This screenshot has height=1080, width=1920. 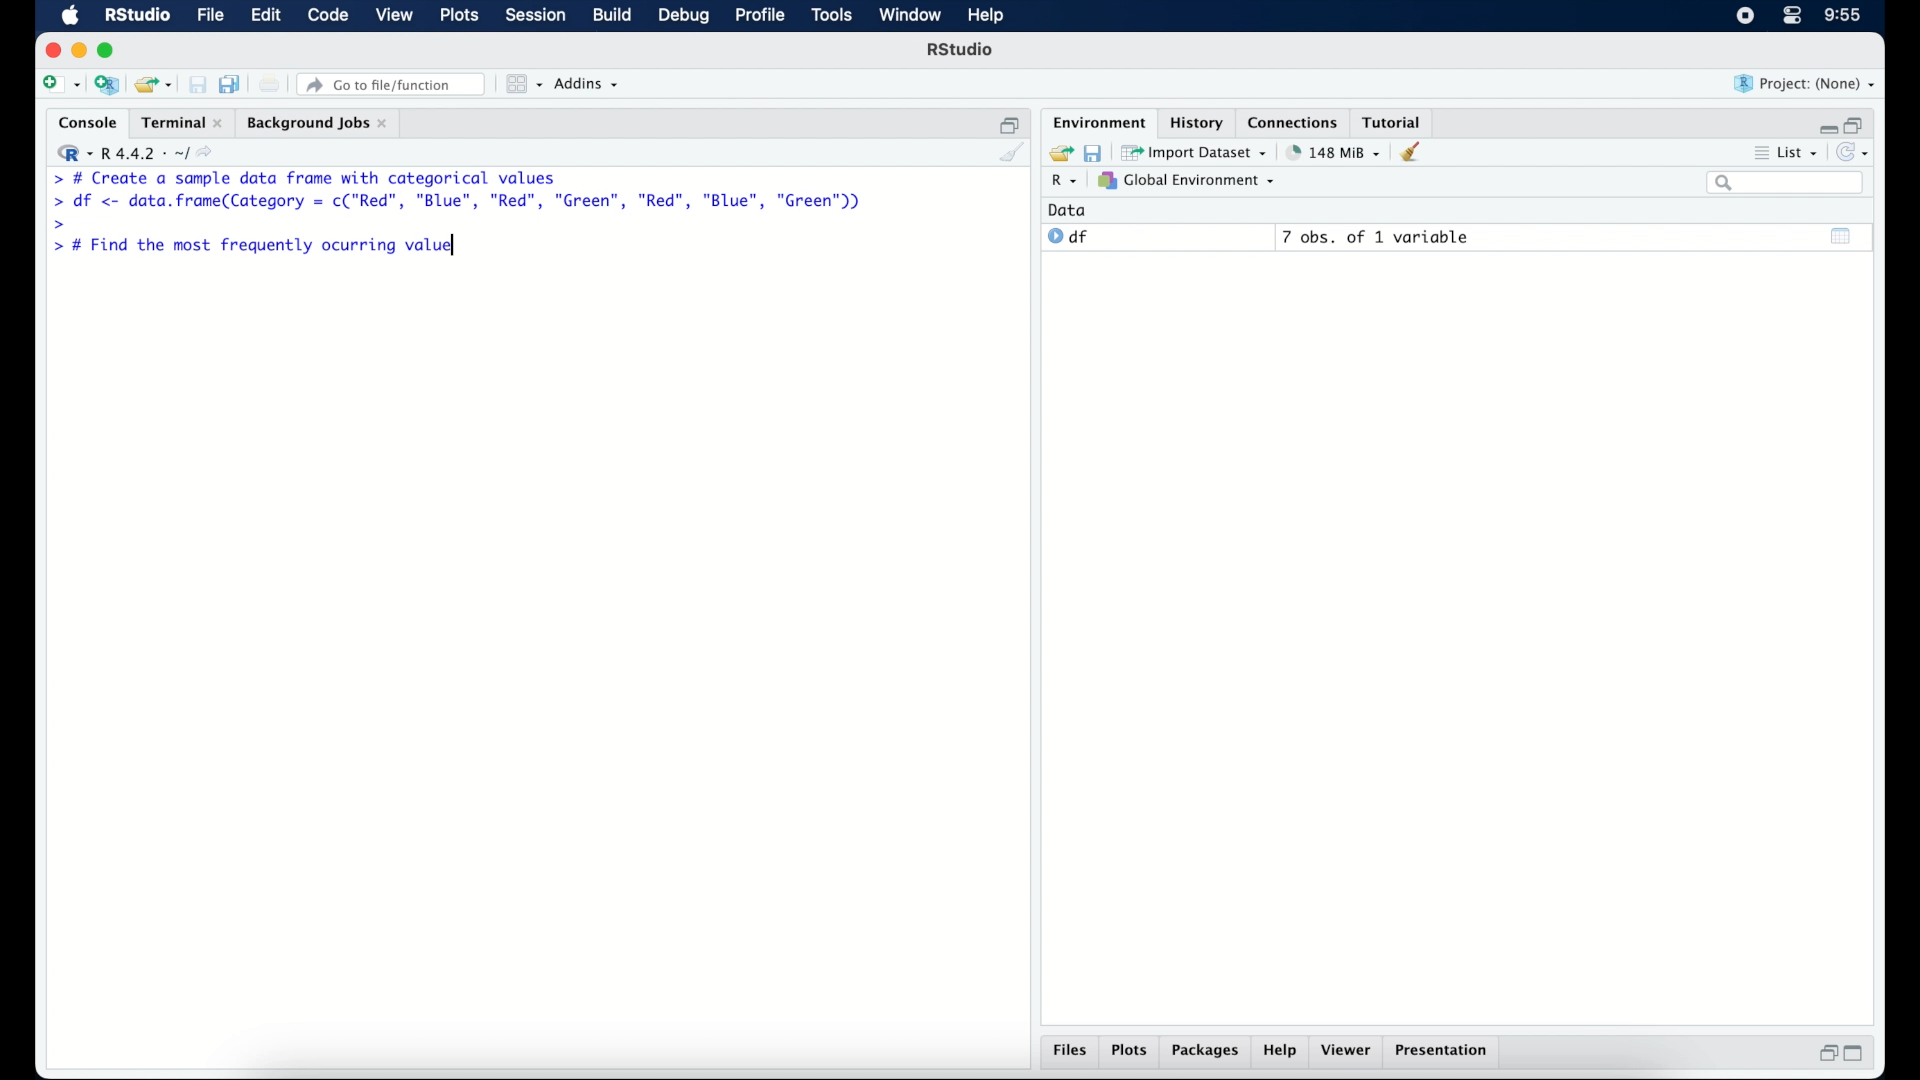 What do you see at coordinates (60, 223) in the screenshot?
I see `command prompt` at bounding box center [60, 223].